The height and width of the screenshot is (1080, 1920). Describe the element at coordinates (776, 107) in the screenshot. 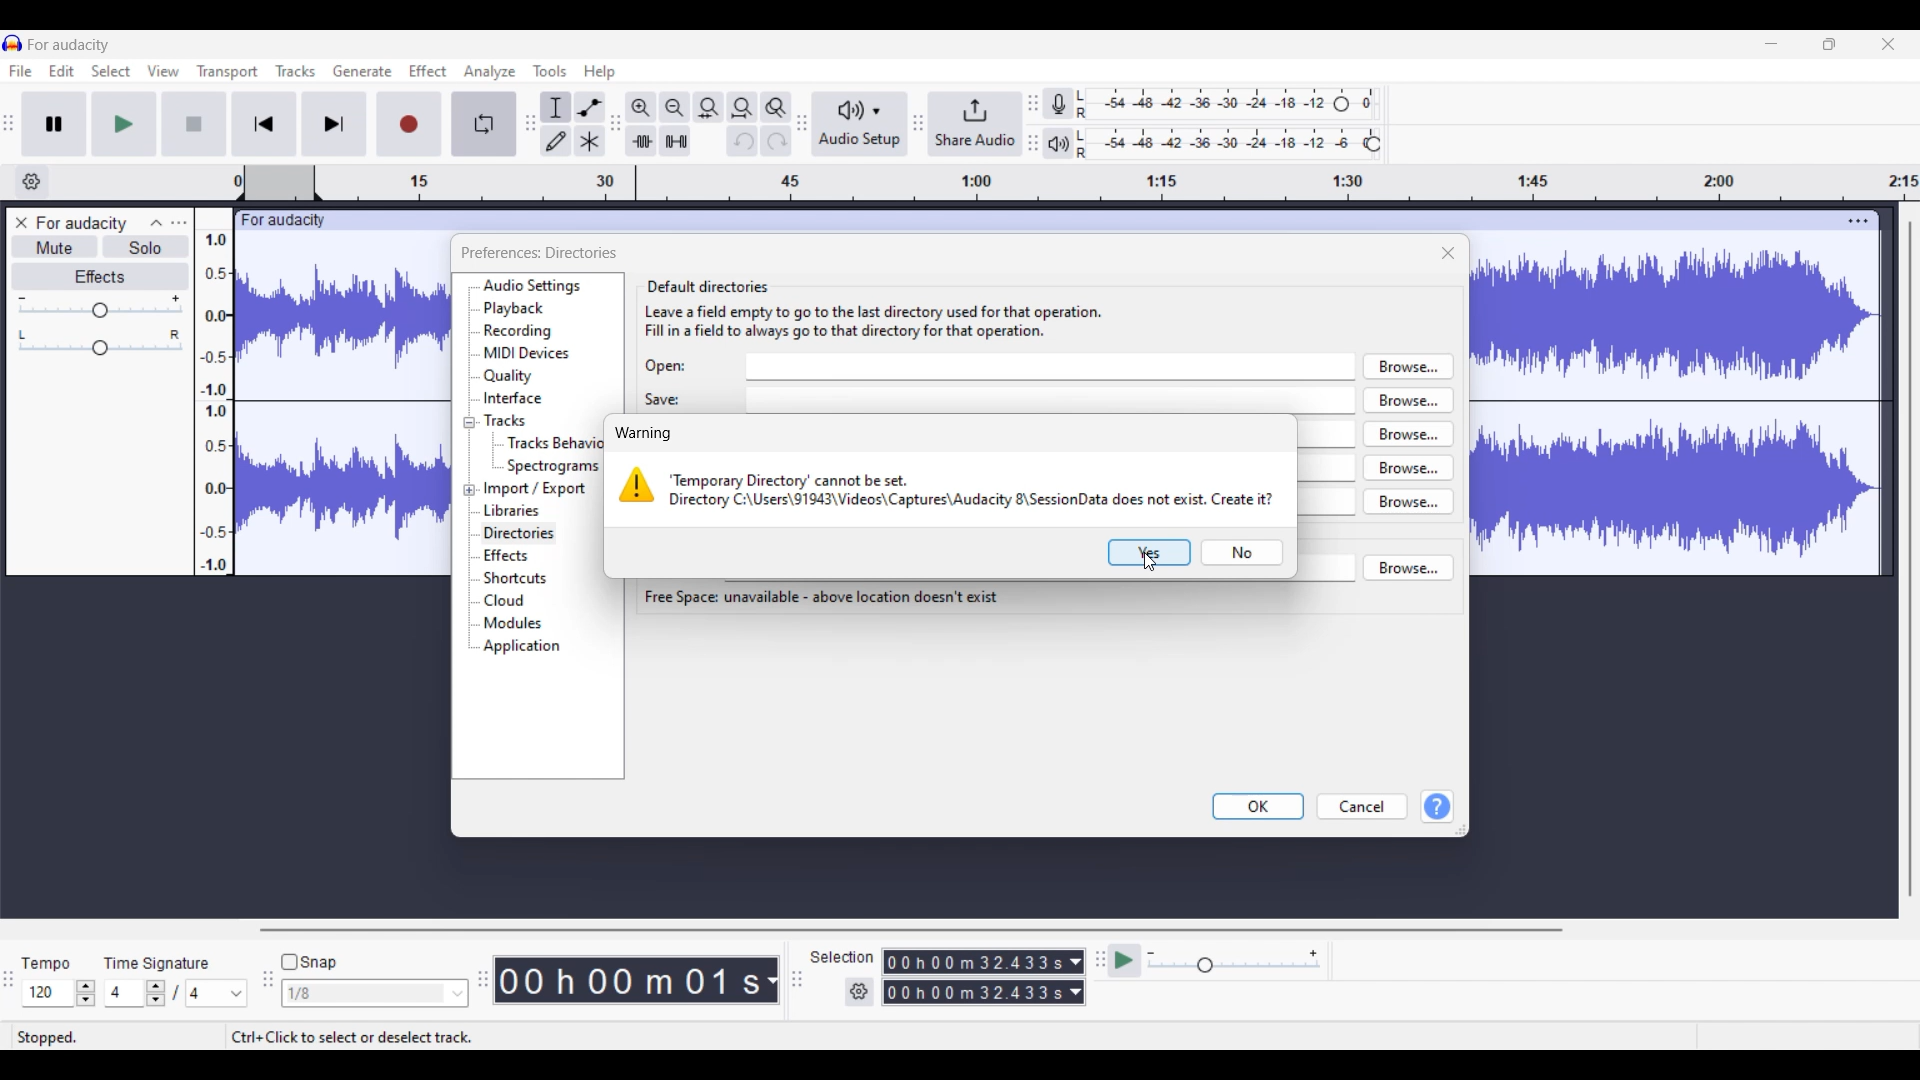

I see `Zoom toggle` at that location.